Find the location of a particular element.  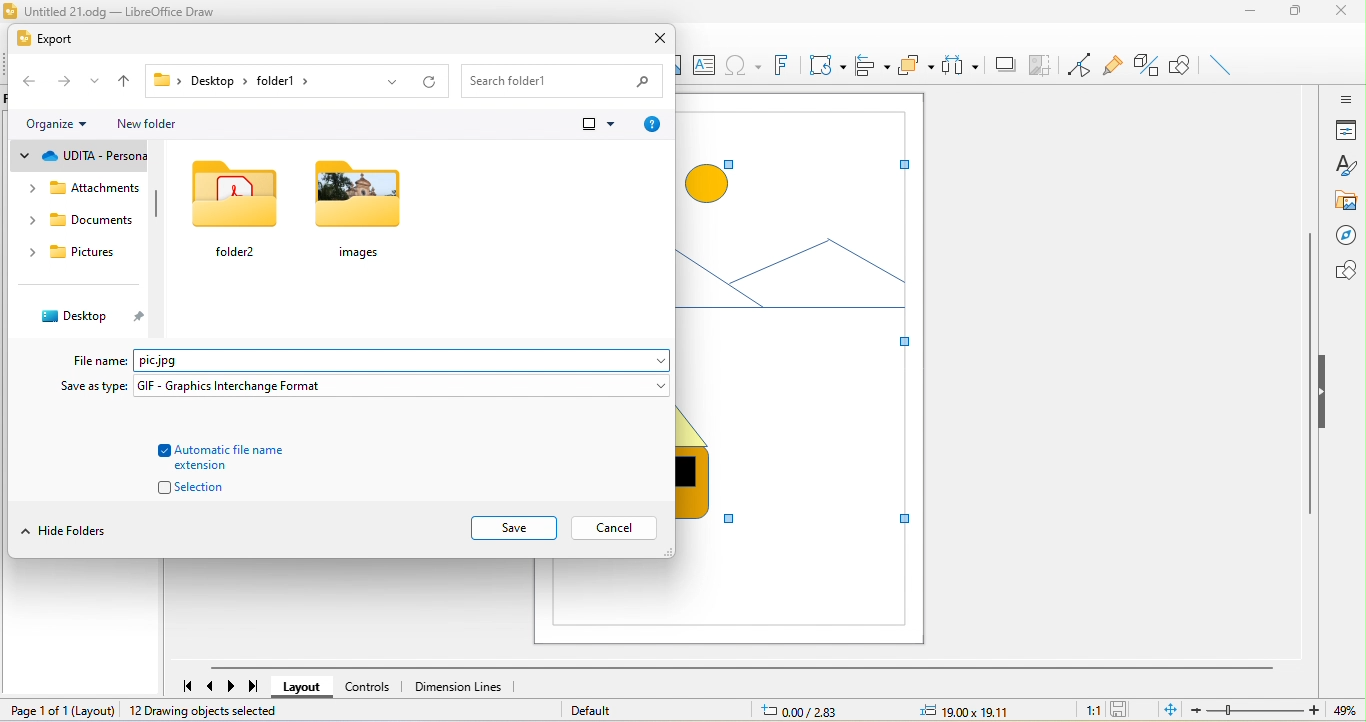

horizontal scroll bar is located at coordinates (740, 668).